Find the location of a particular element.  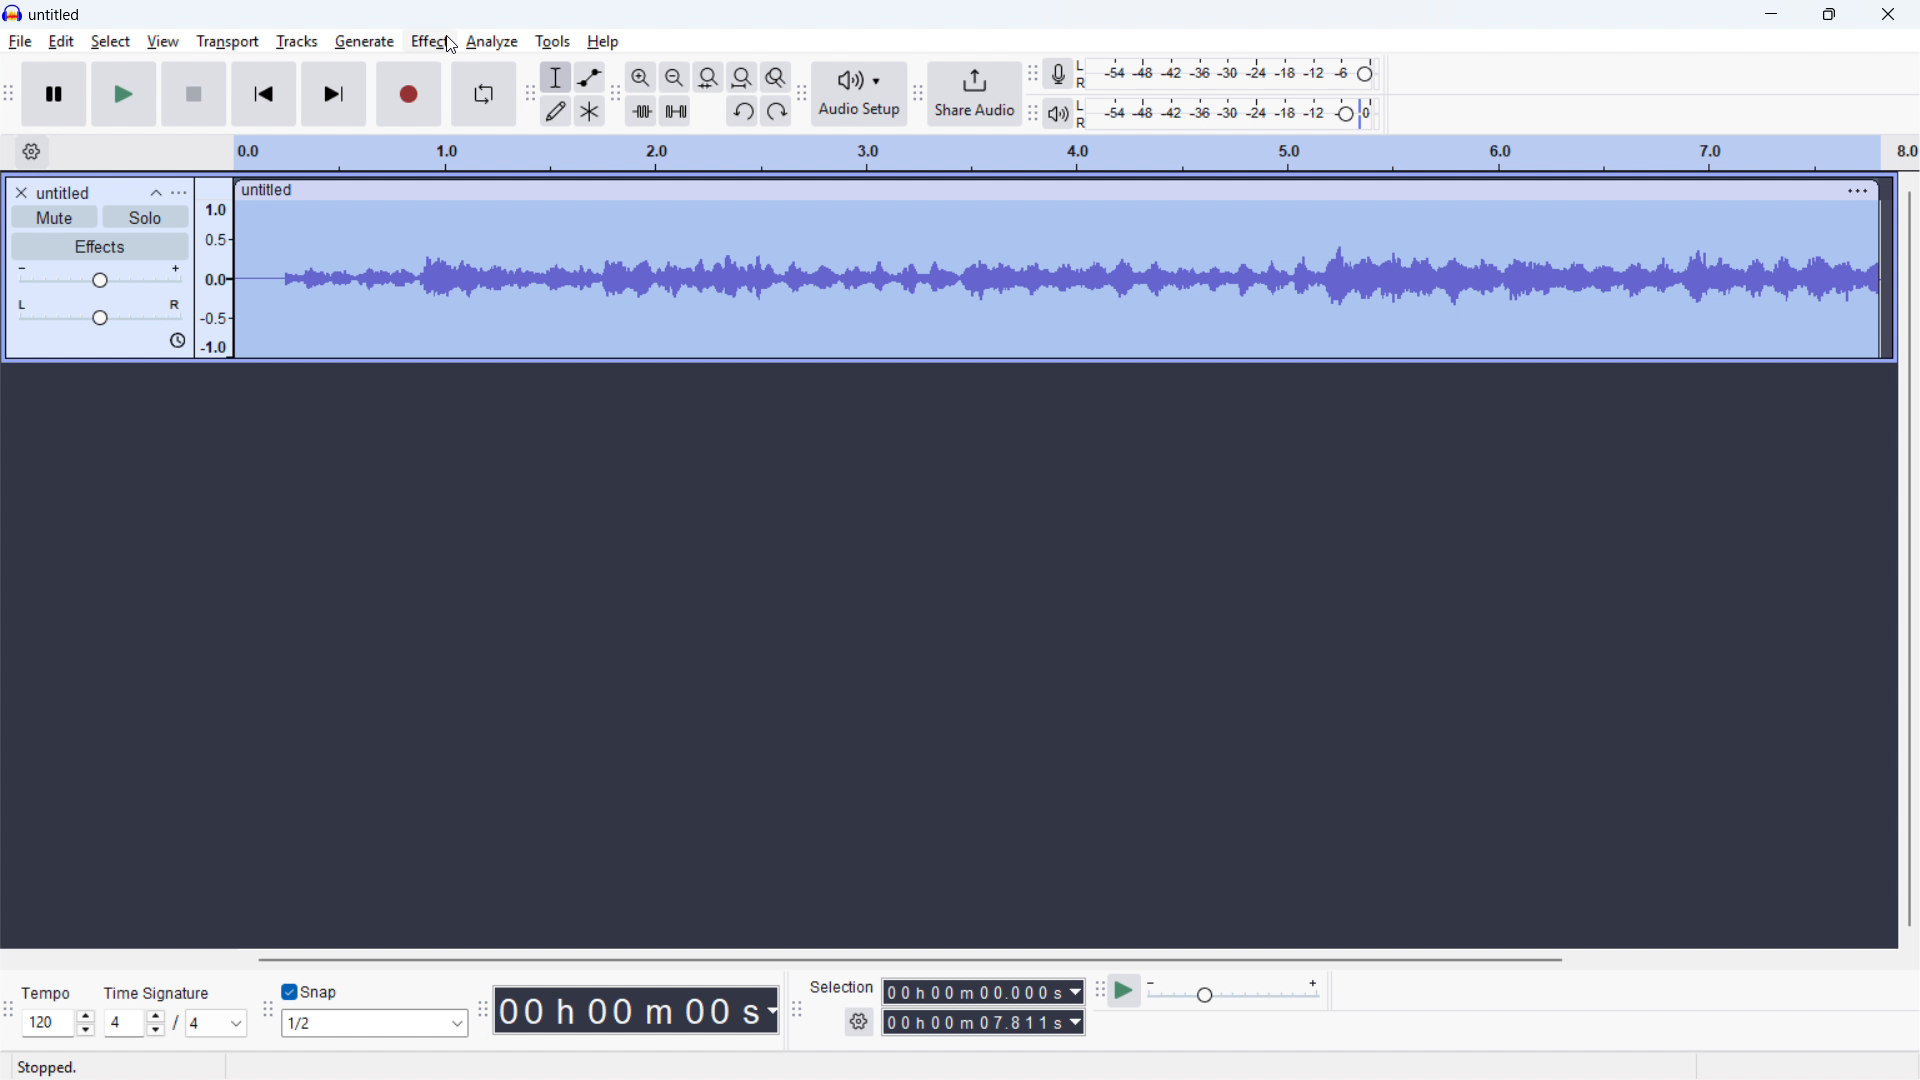

Selection toolbar  is located at coordinates (797, 1013).